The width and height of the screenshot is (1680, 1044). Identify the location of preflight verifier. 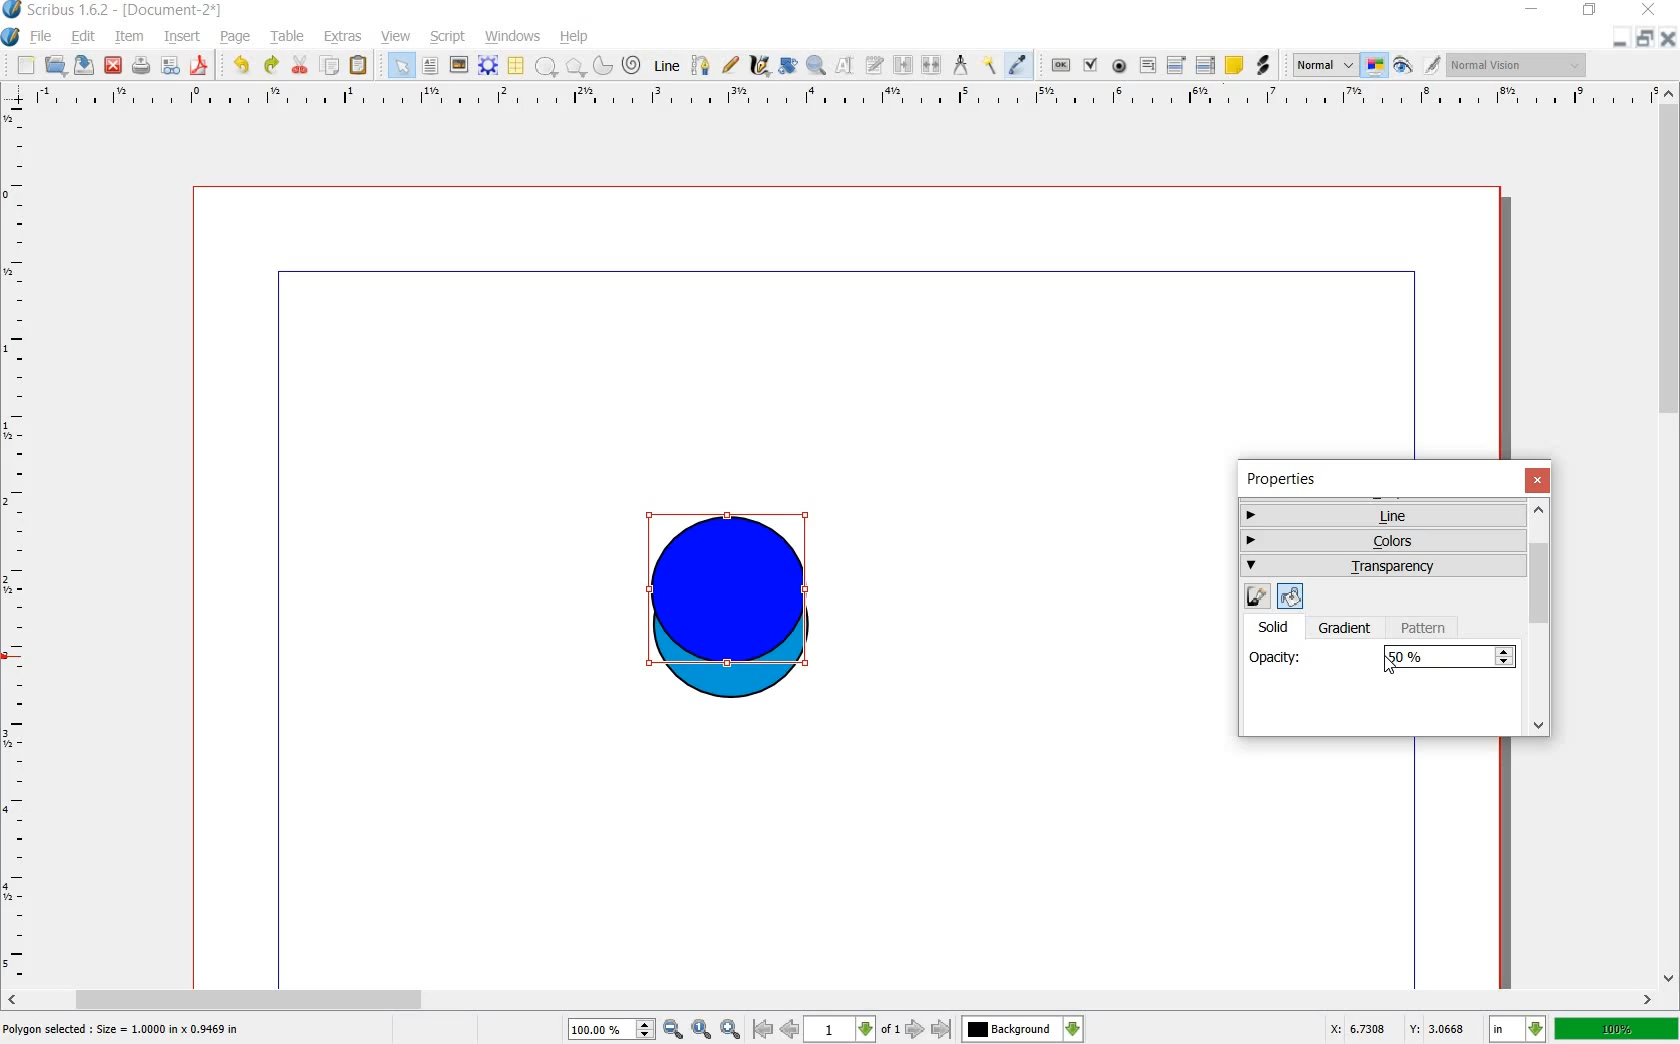
(171, 66).